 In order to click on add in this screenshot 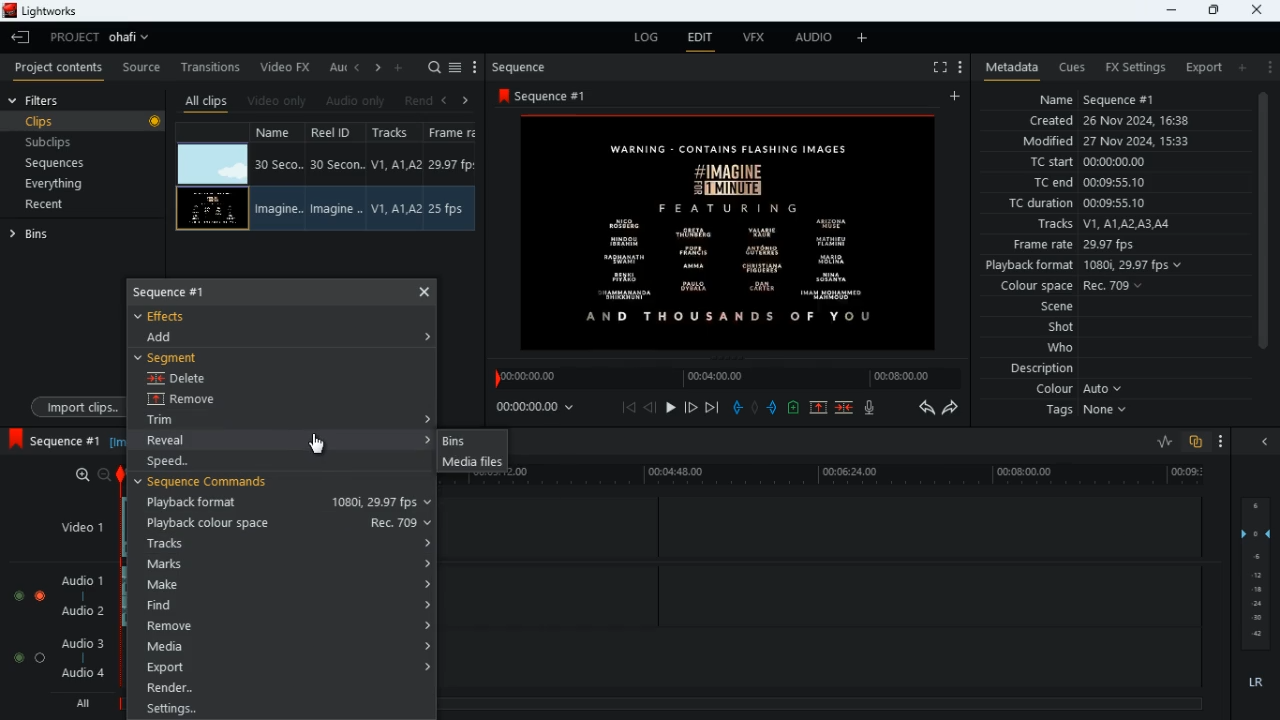, I will do `click(402, 67)`.